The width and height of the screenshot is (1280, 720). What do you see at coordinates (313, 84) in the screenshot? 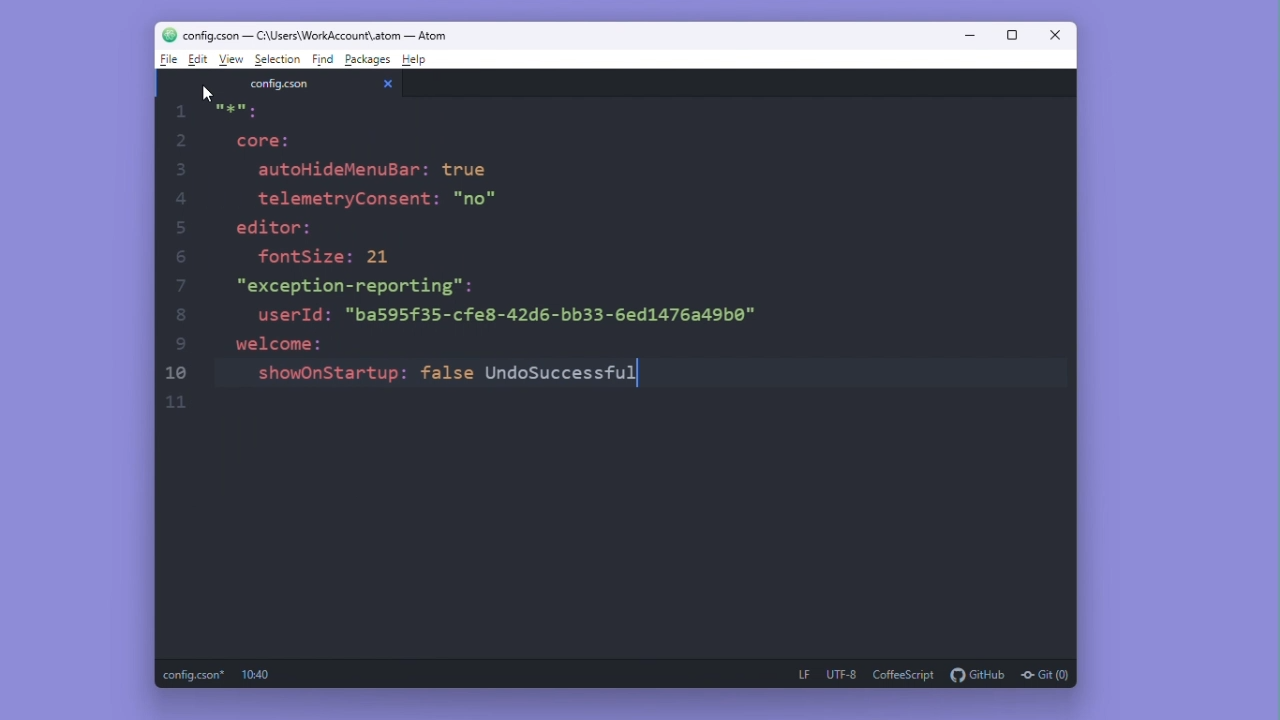
I see `config.cson` at bounding box center [313, 84].